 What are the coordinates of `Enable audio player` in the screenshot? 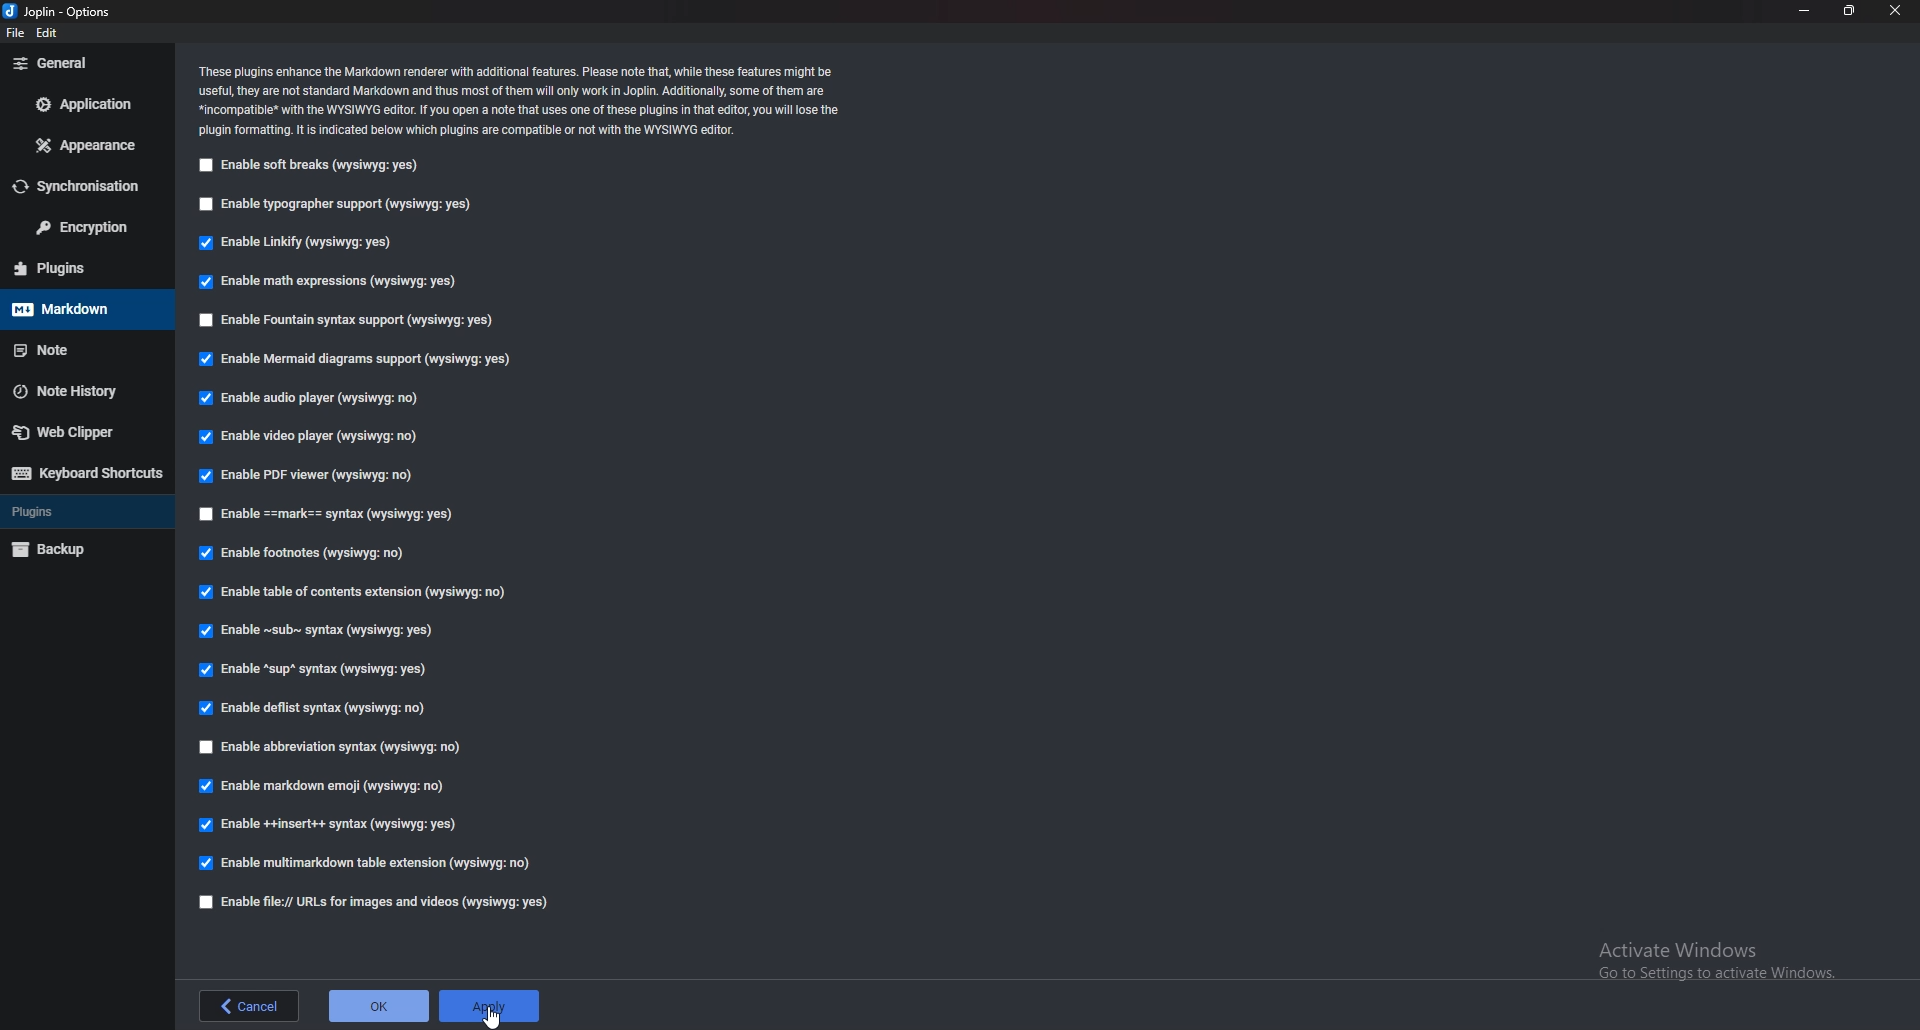 It's located at (315, 400).